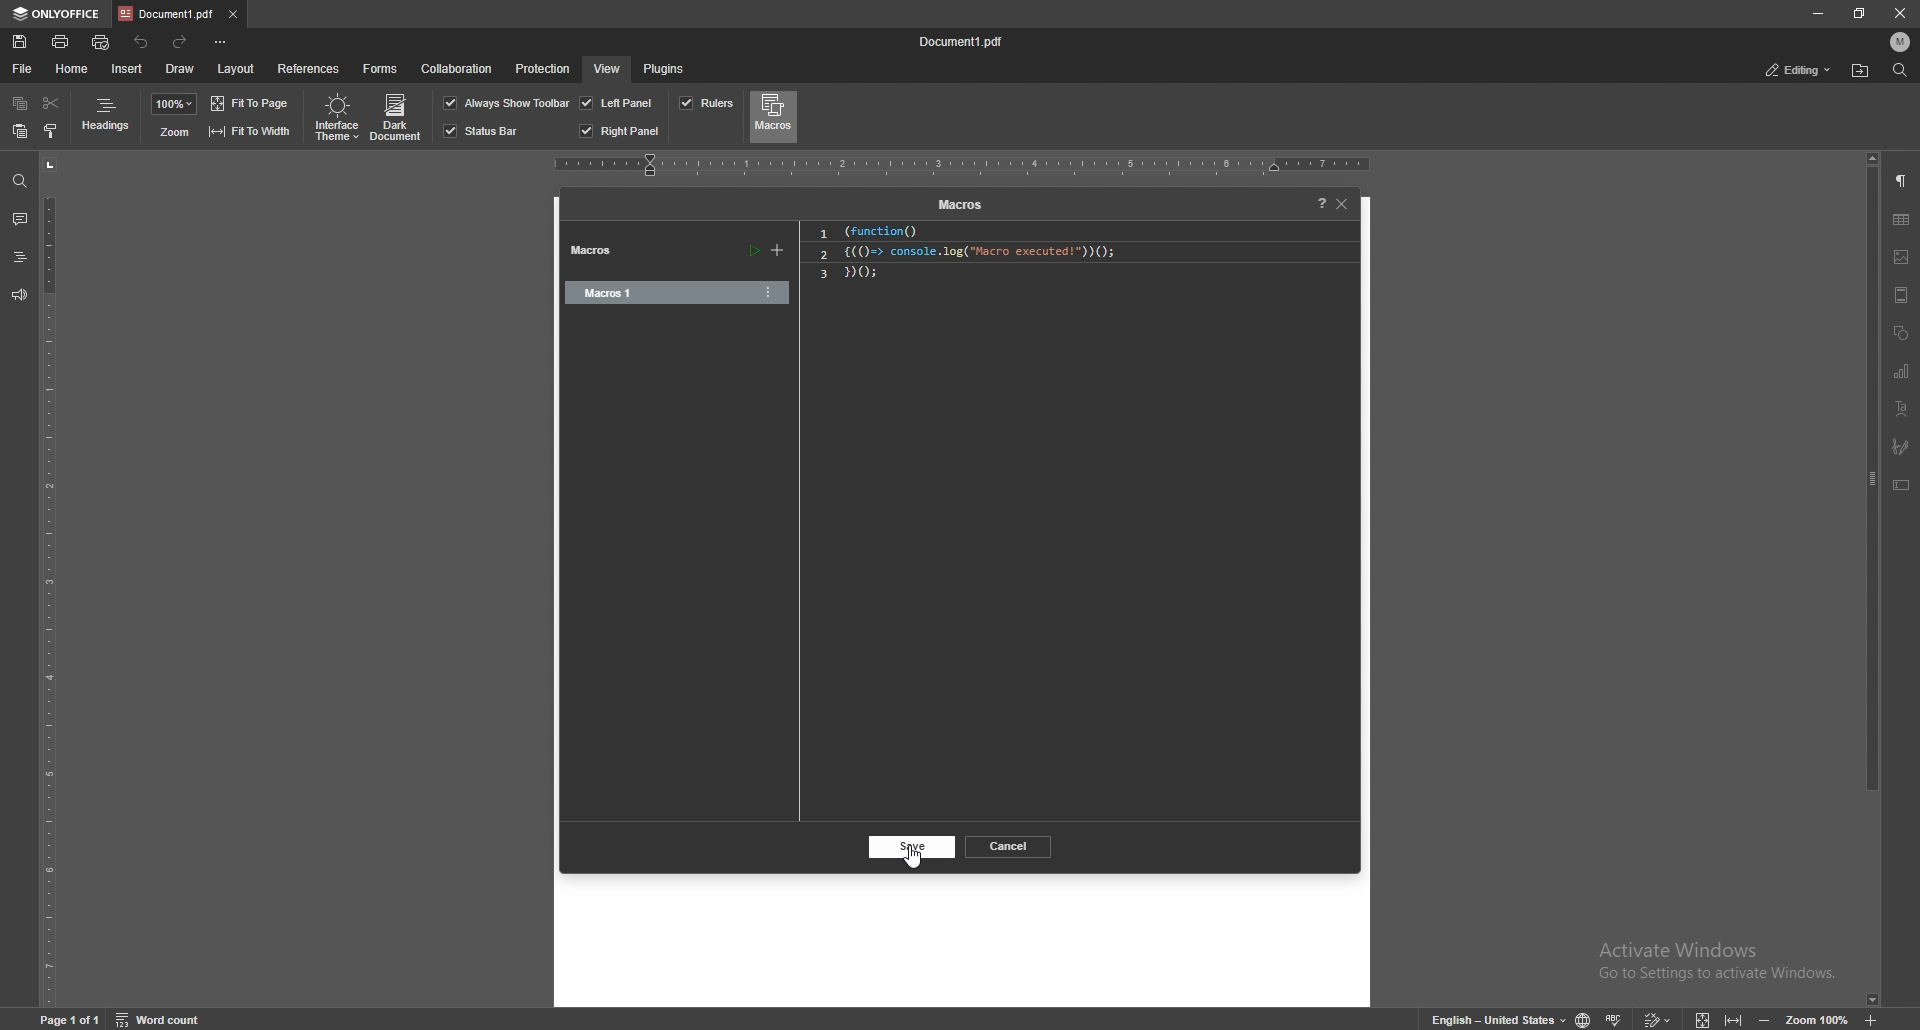 The height and width of the screenshot is (1030, 1920). I want to click on paste, so click(20, 132).